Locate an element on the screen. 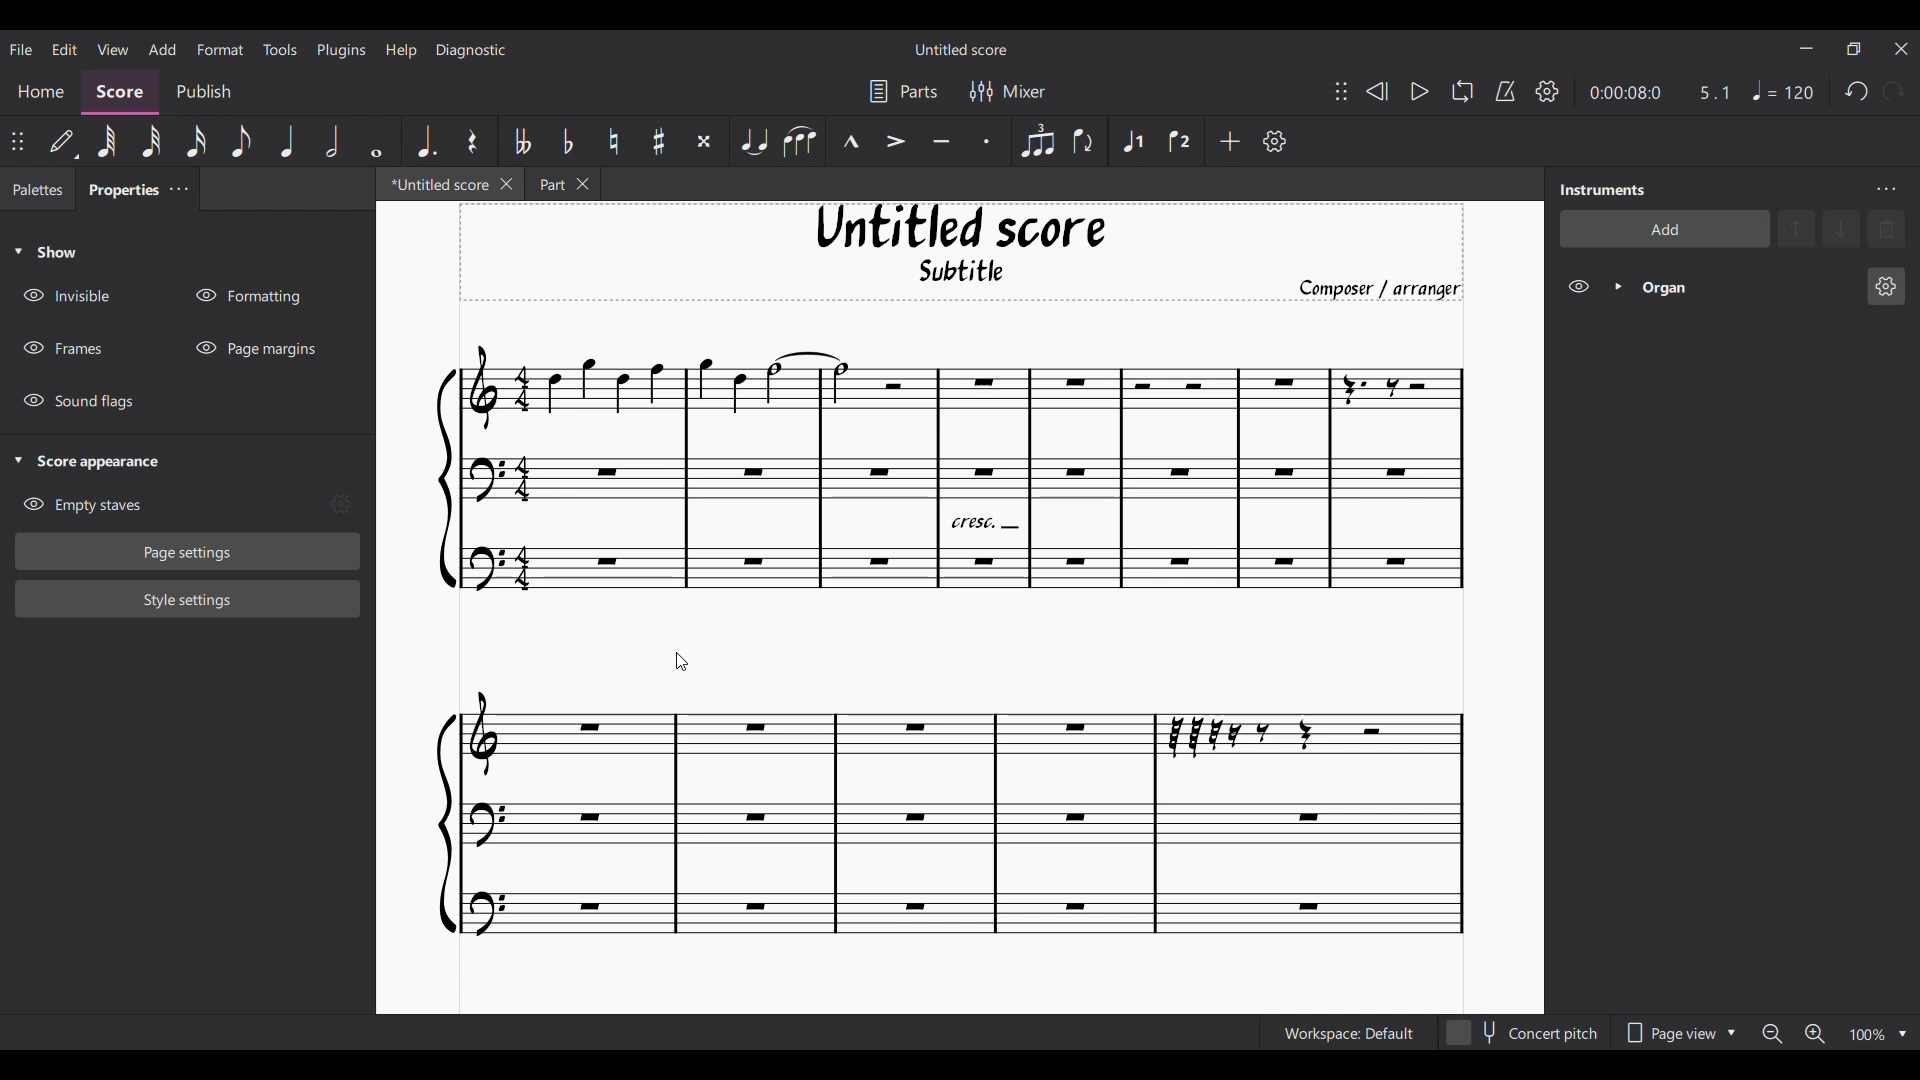  Hide Invisible is located at coordinates (66, 296).